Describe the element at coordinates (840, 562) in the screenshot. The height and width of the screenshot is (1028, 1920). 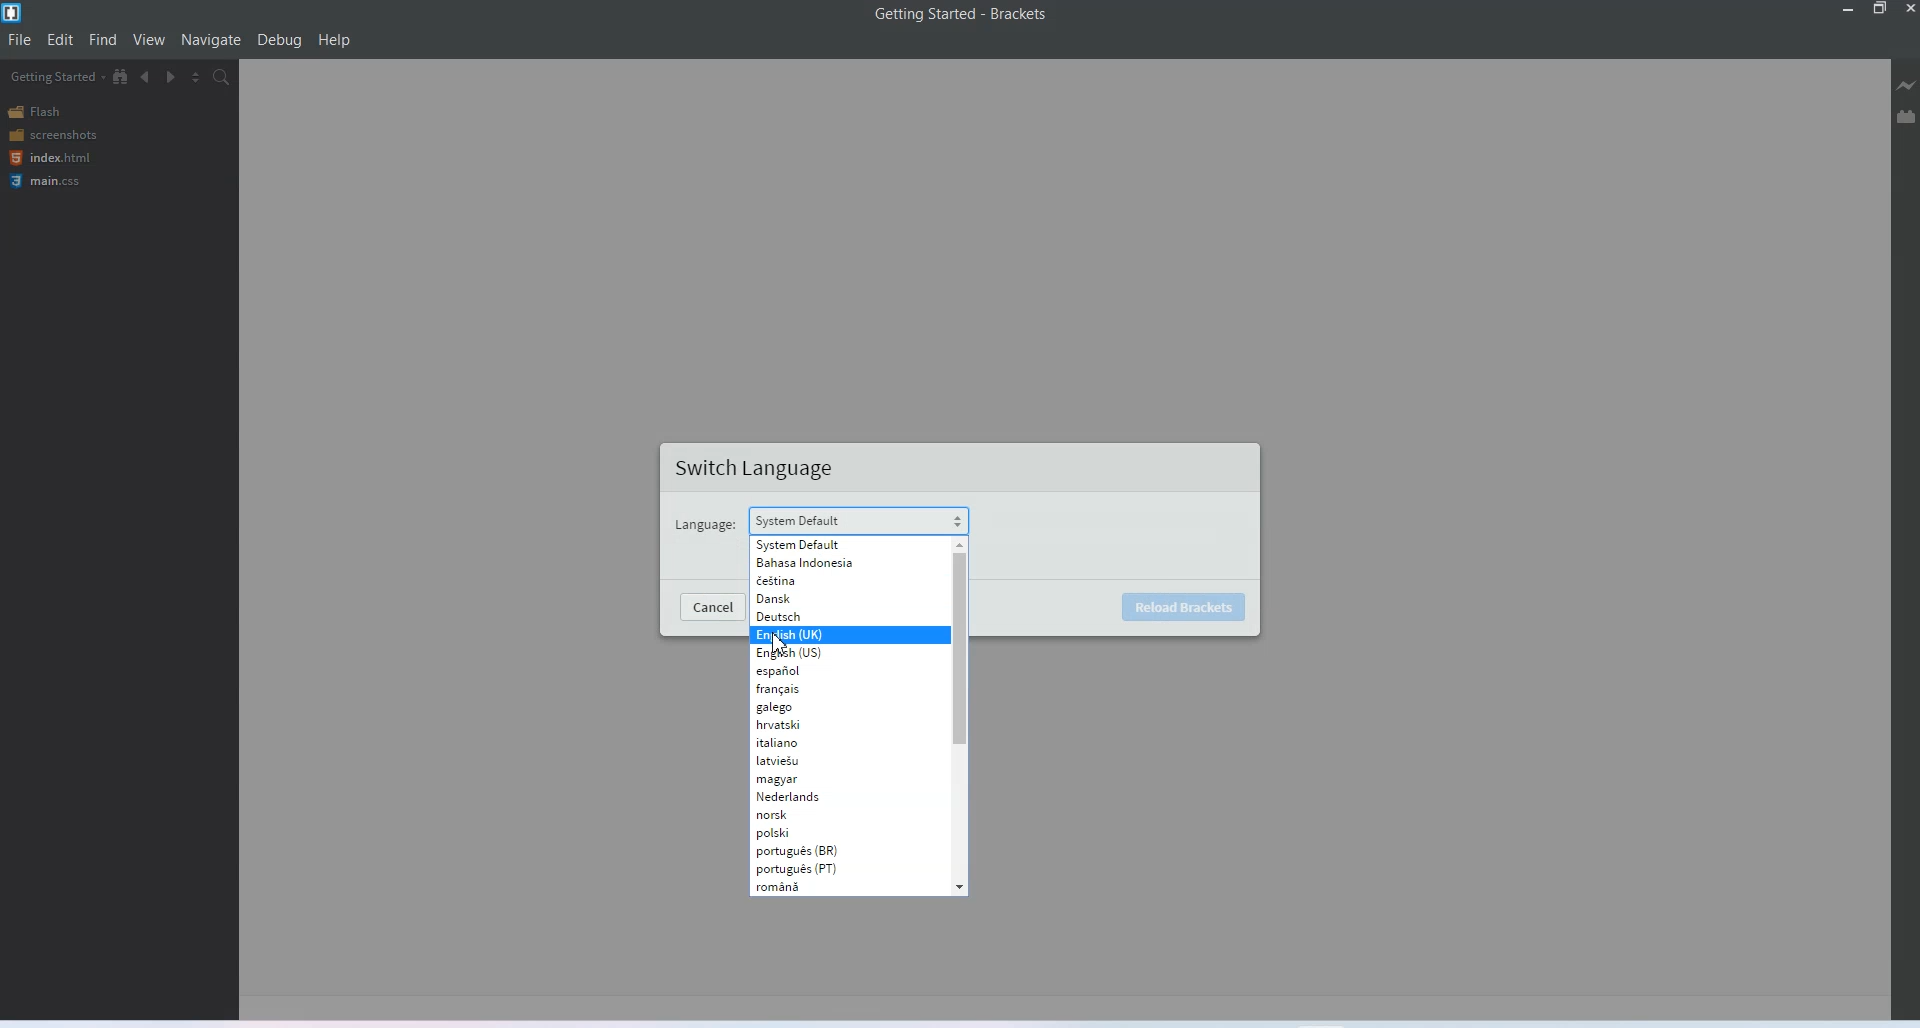
I see `Bahas Indonesia` at that location.